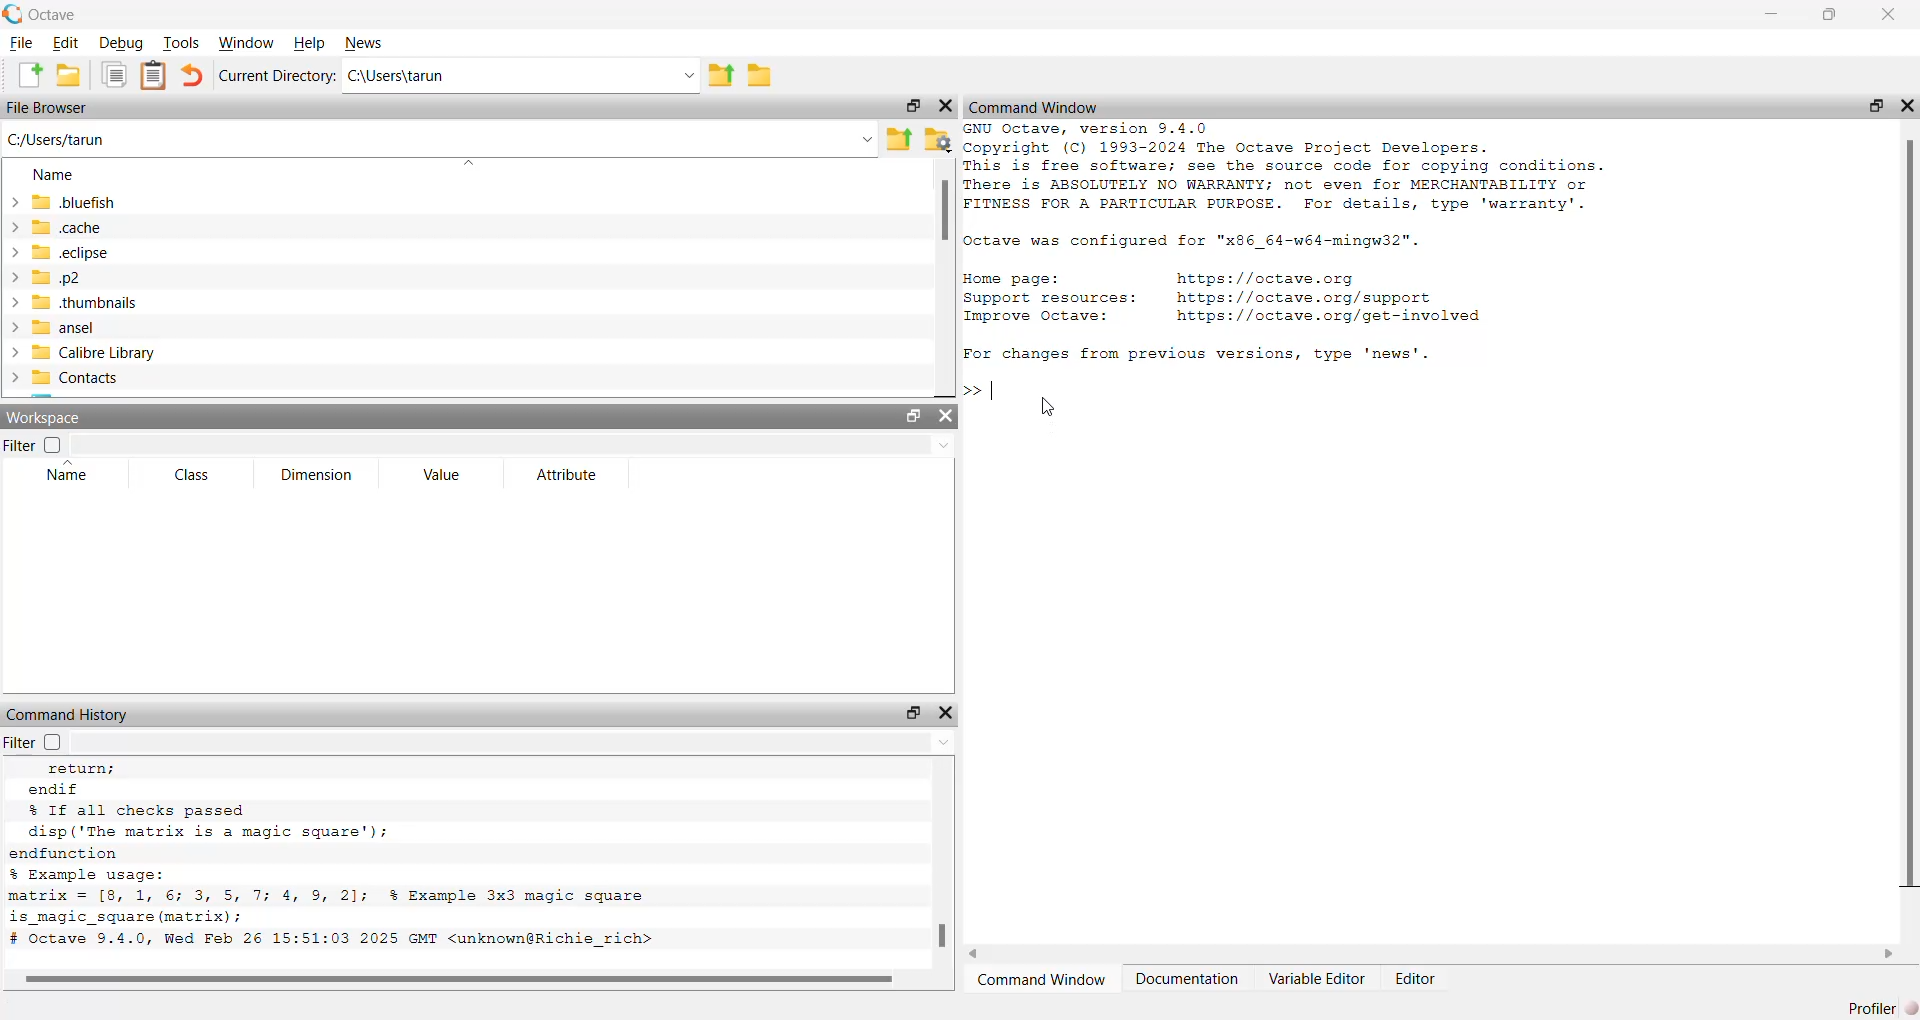  I want to click on .p2, so click(45, 278).